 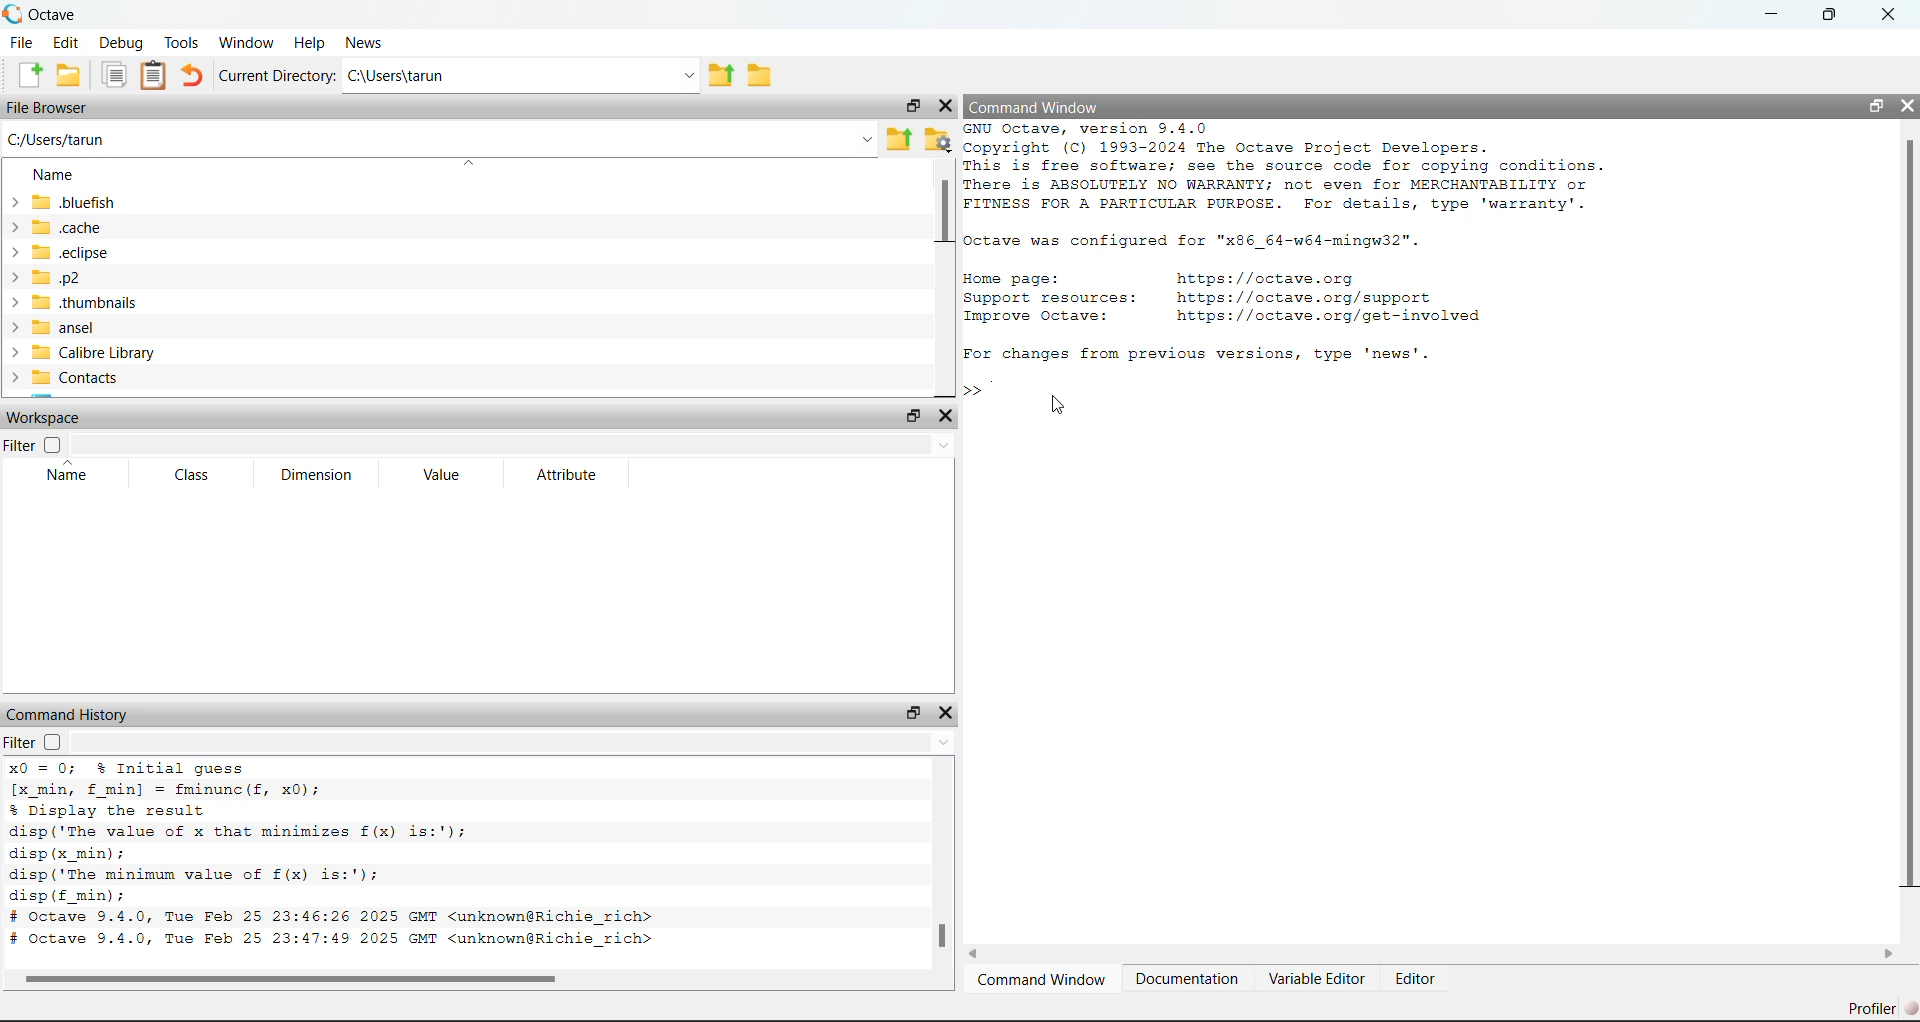 What do you see at coordinates (1876, 106) in the screenshot?
I see `Maximize/ Restore` at bounding box center [1876, 106].